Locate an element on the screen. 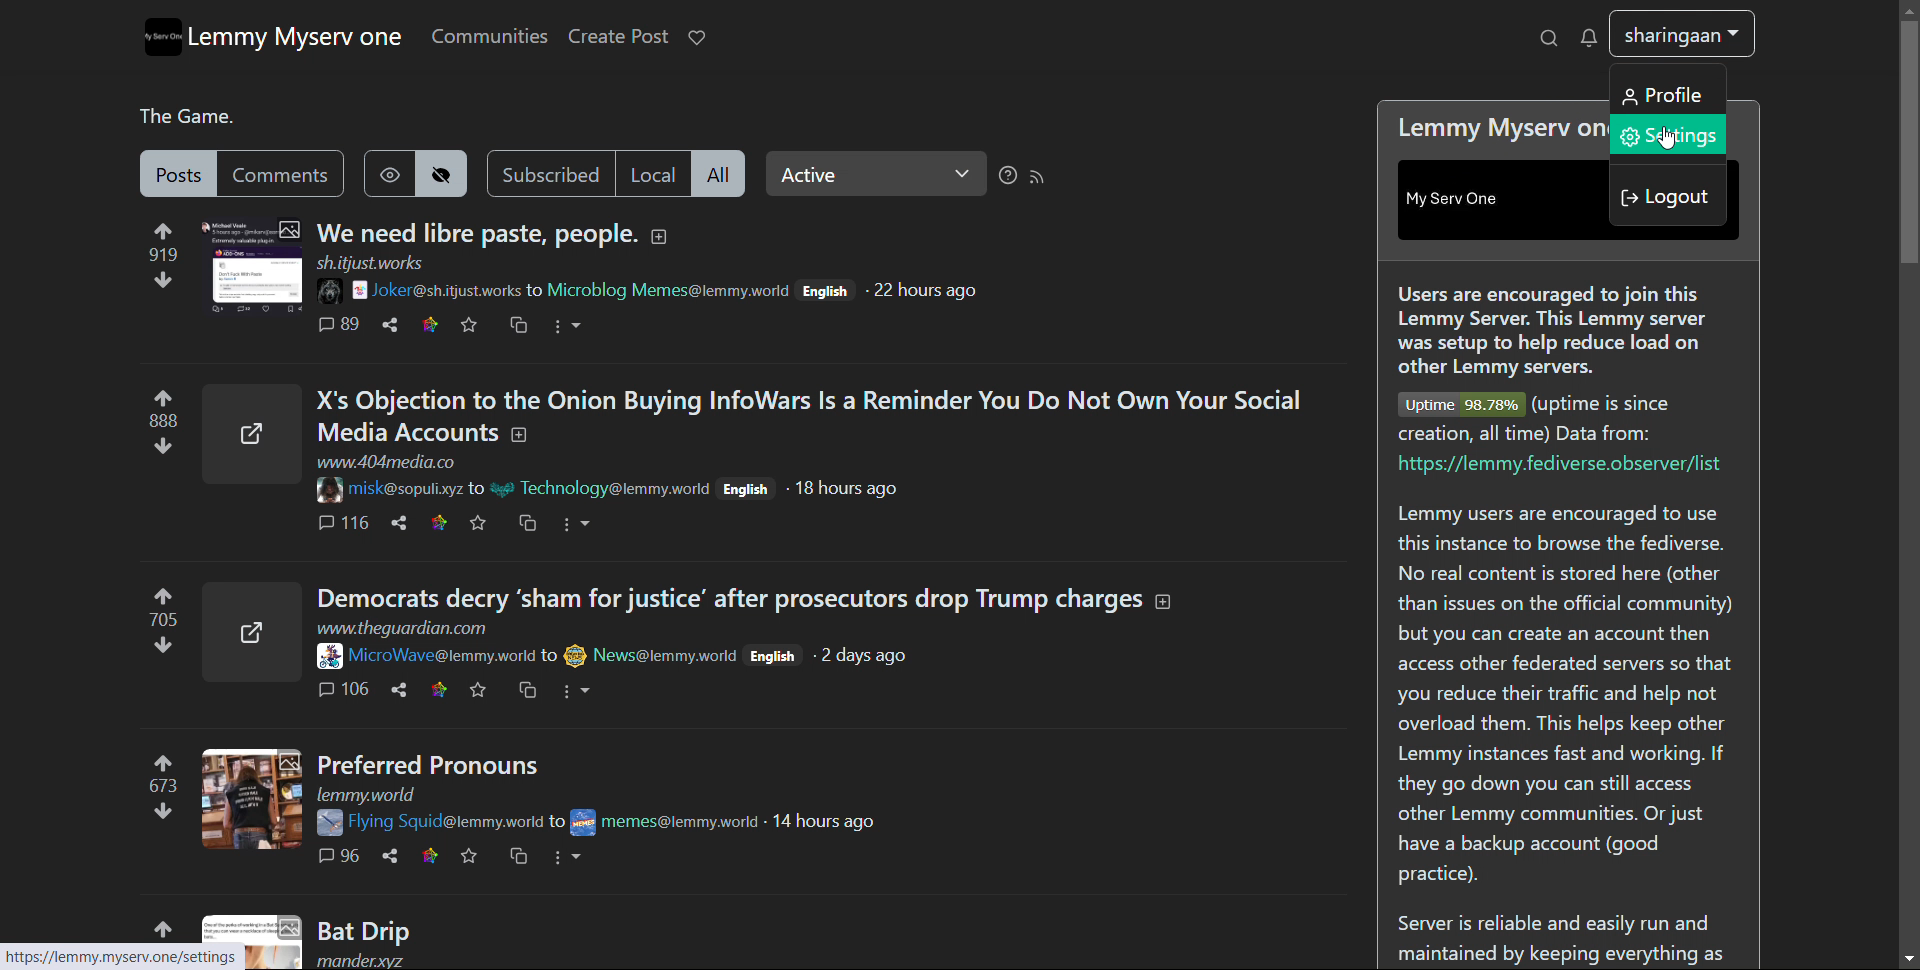 The width and height of the screenshot is (1920, 970). to is located at coordinates (530, 288).